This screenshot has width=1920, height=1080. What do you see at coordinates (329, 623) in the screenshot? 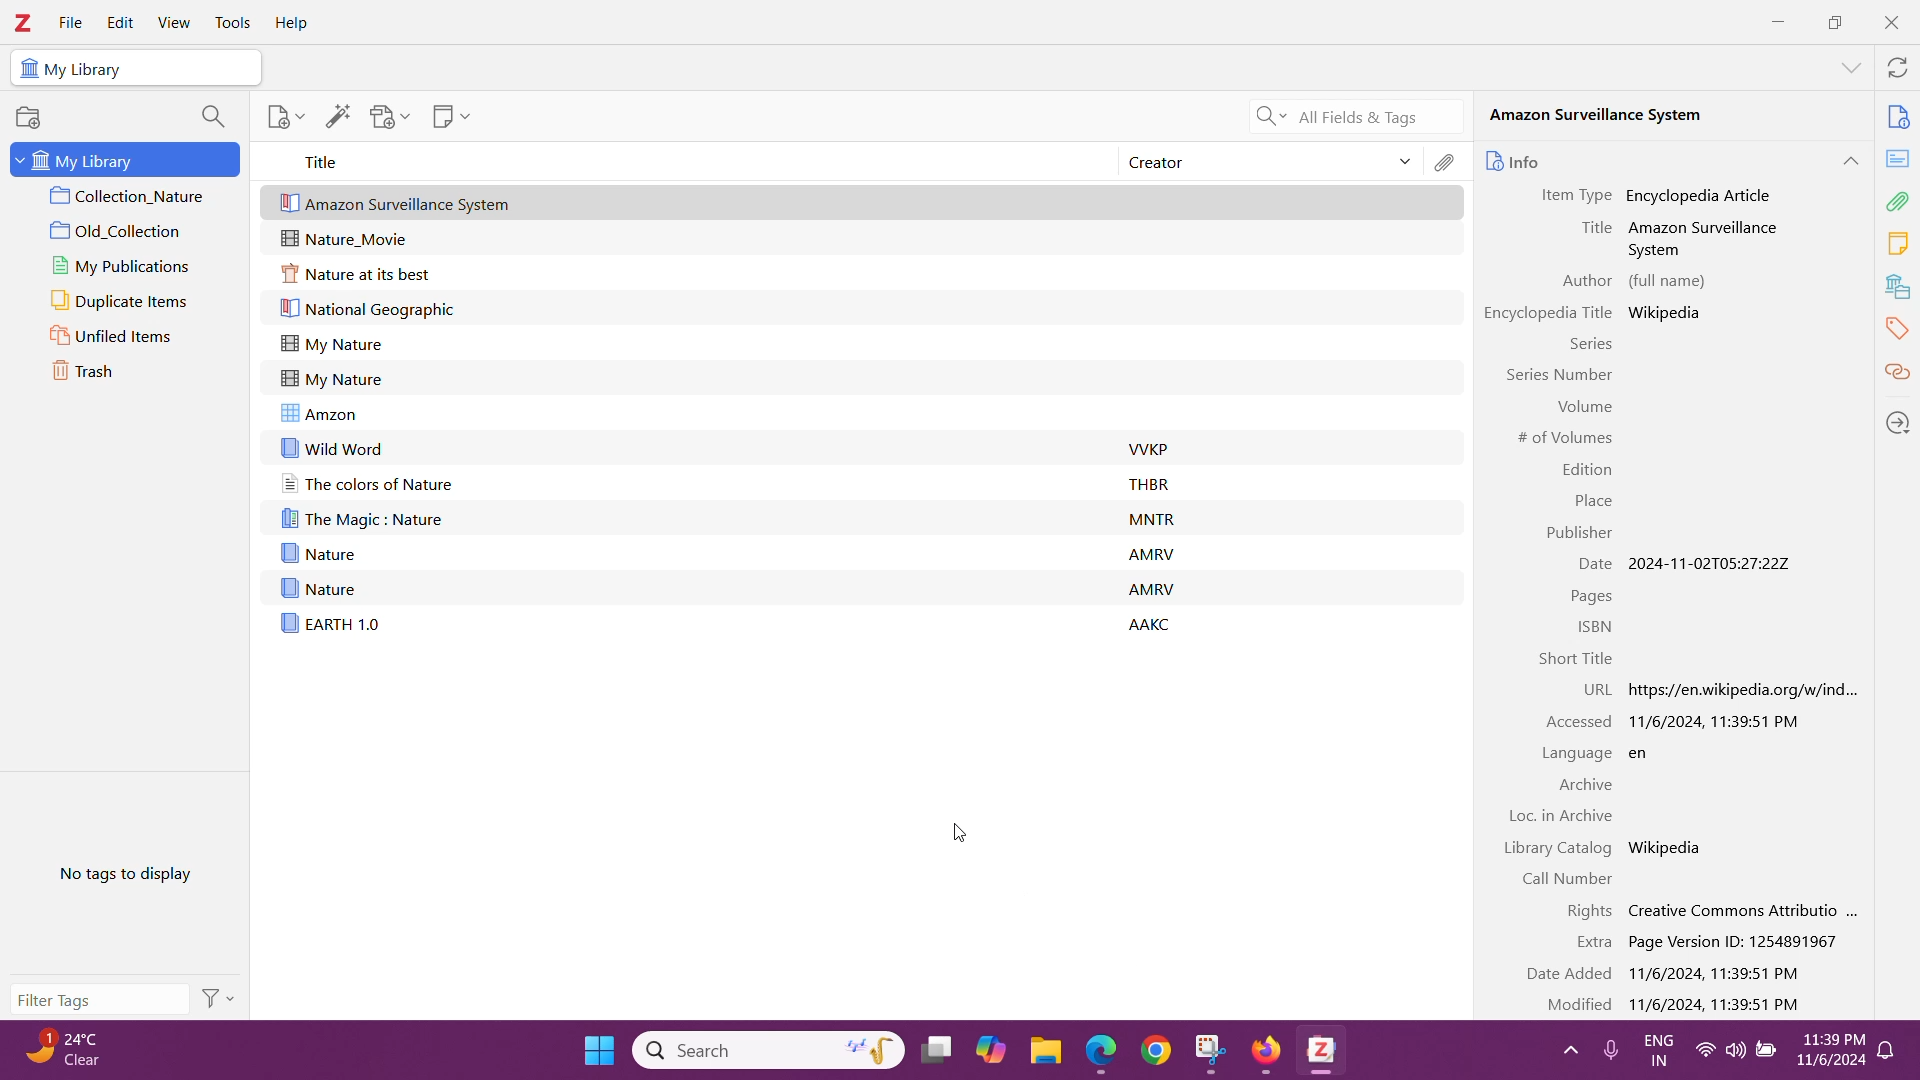
I see `EARTH 1.0` at bounding box center [329, 623].